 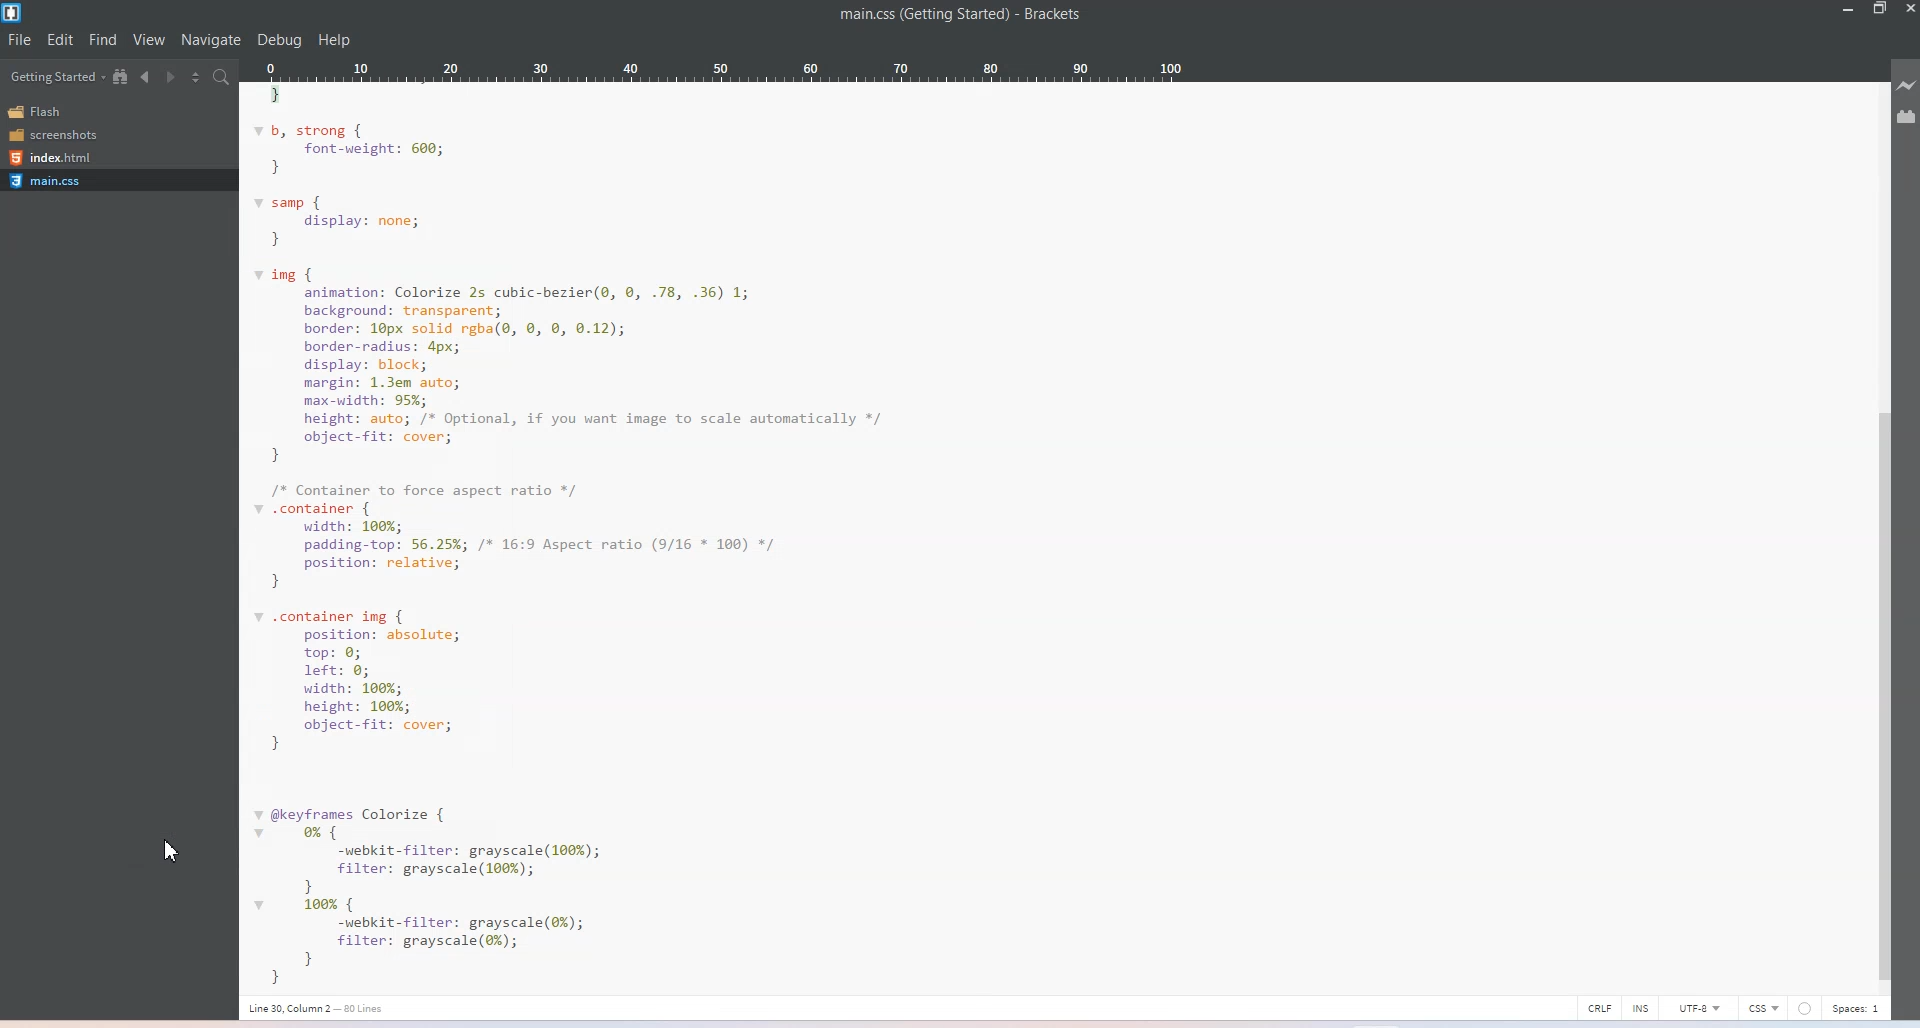 What do you see at coordinates (174, 856) in the screenshot?
I see `Cursor` at bounding box center [174, 856].